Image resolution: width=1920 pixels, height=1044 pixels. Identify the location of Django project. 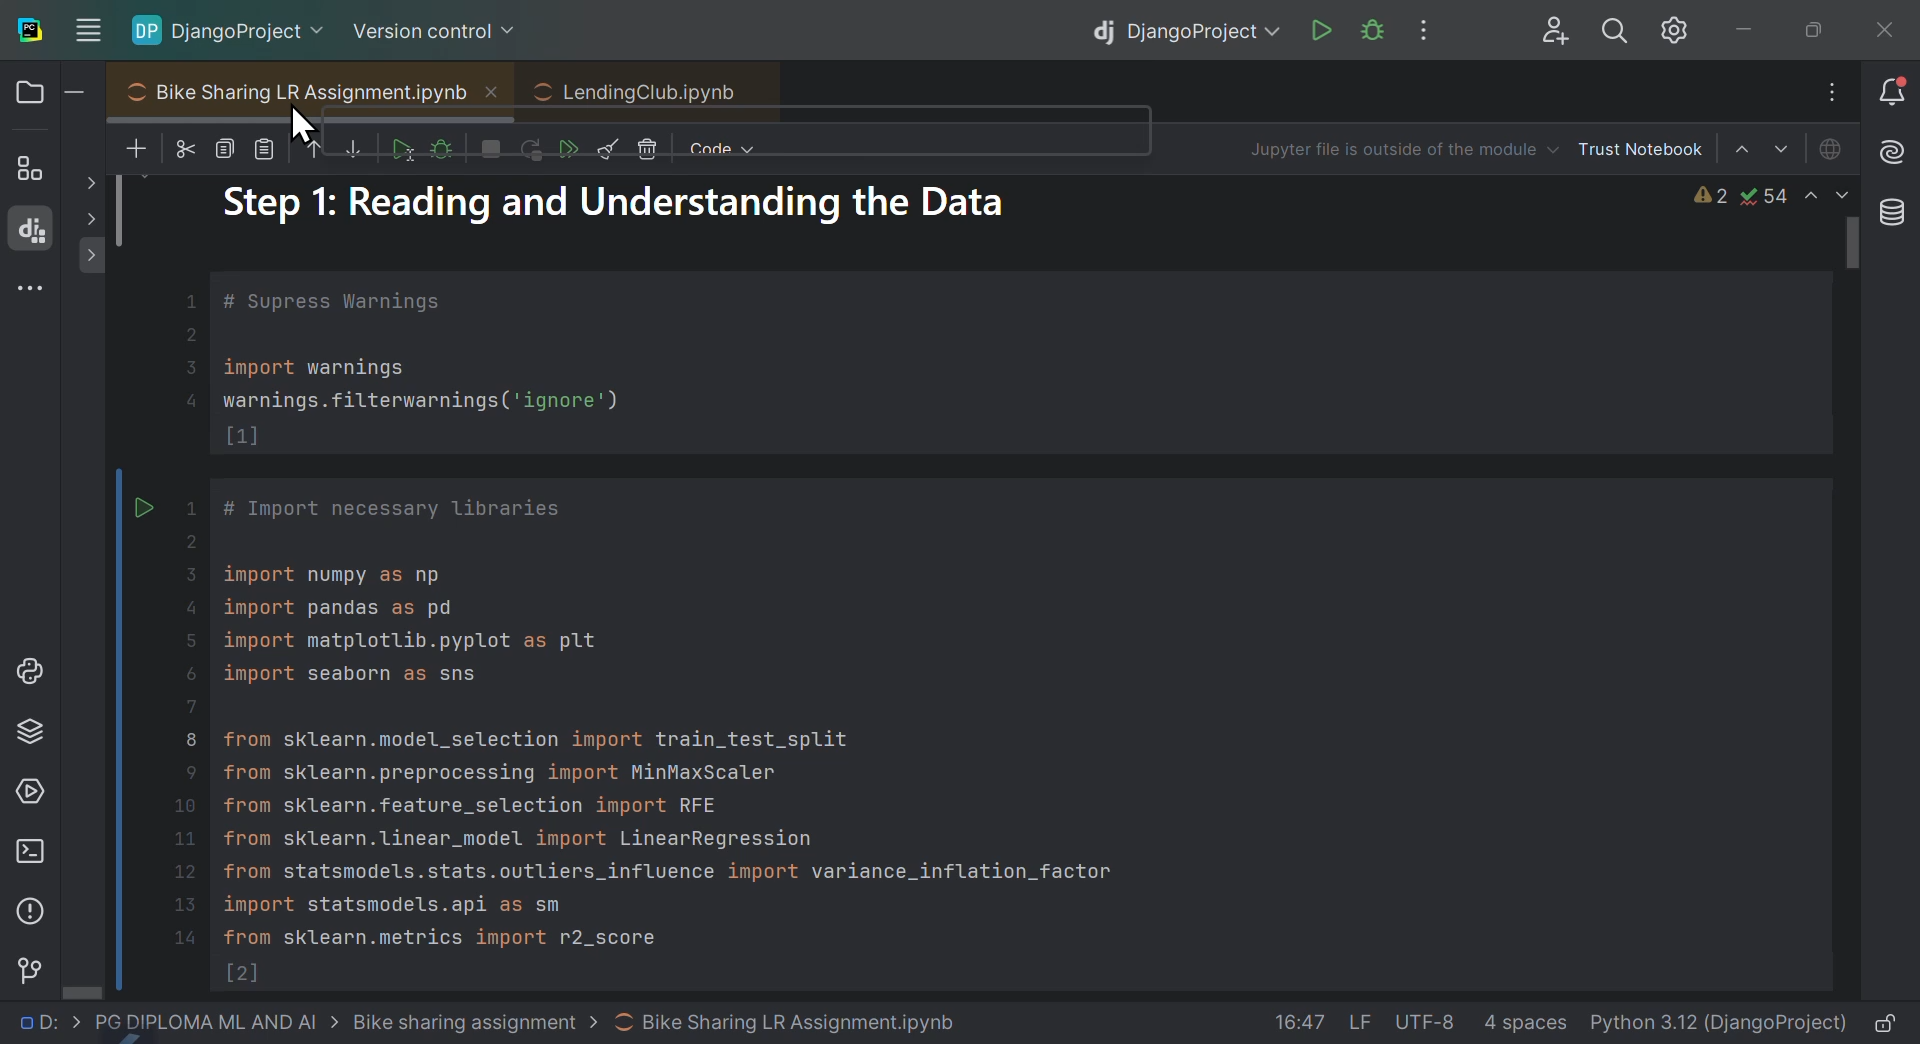
(1184, 31).